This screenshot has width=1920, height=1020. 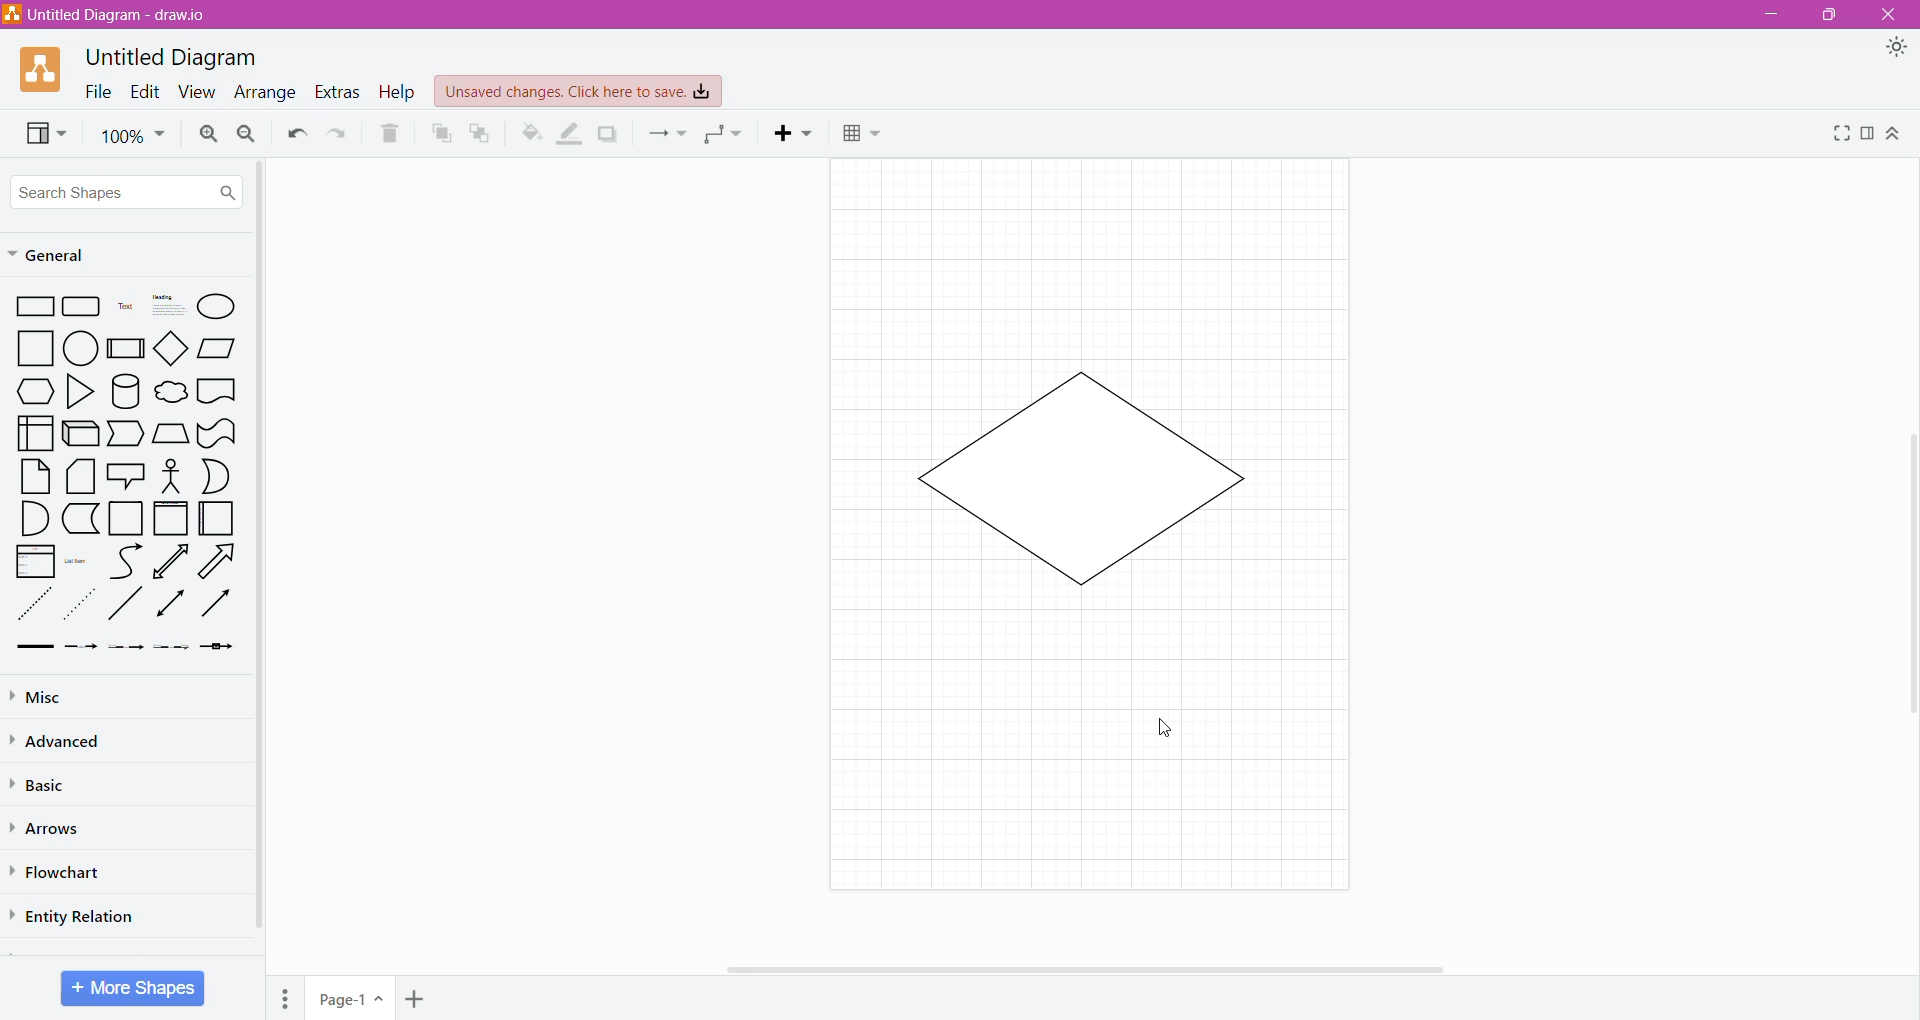 What do you see at coordinates (480, 133) in the screenshot?
I see `To Back` at bounding box center [480, 133].